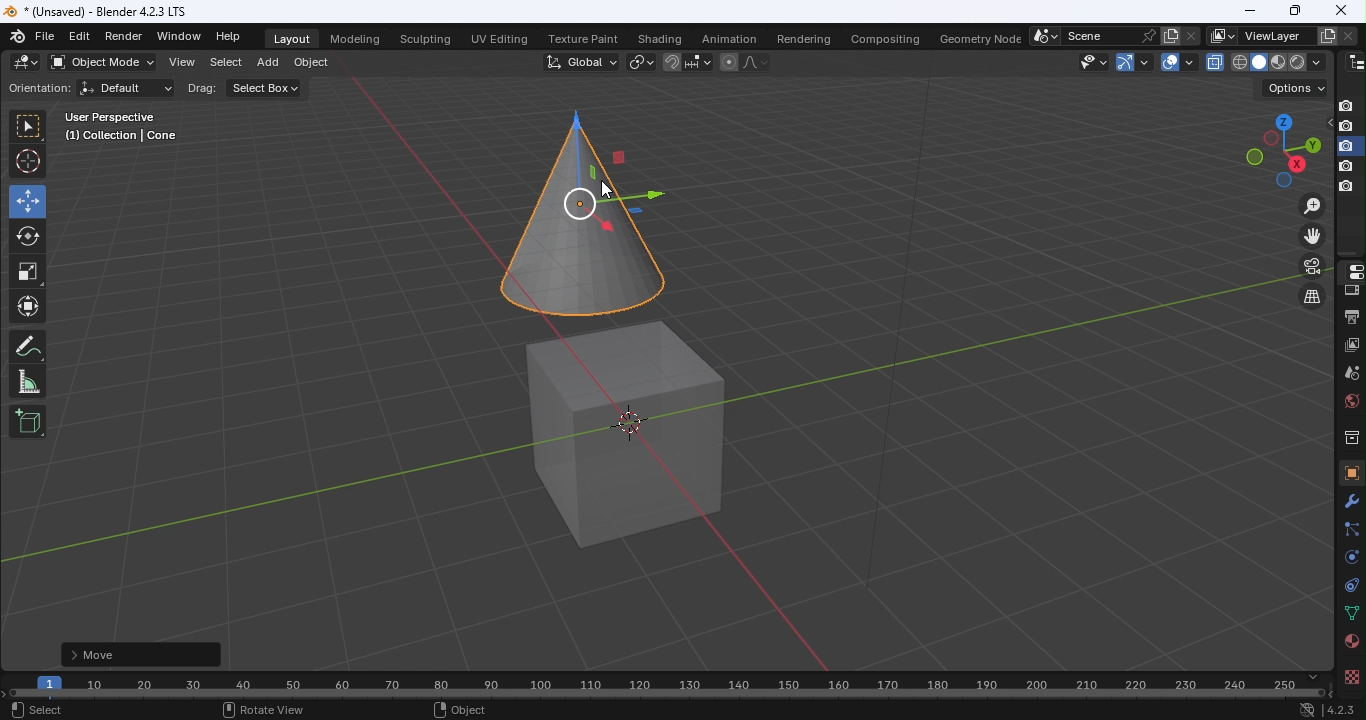 The width and height of the screenshot is (1366, 720). I want to click on Scale, so click(29, 272).